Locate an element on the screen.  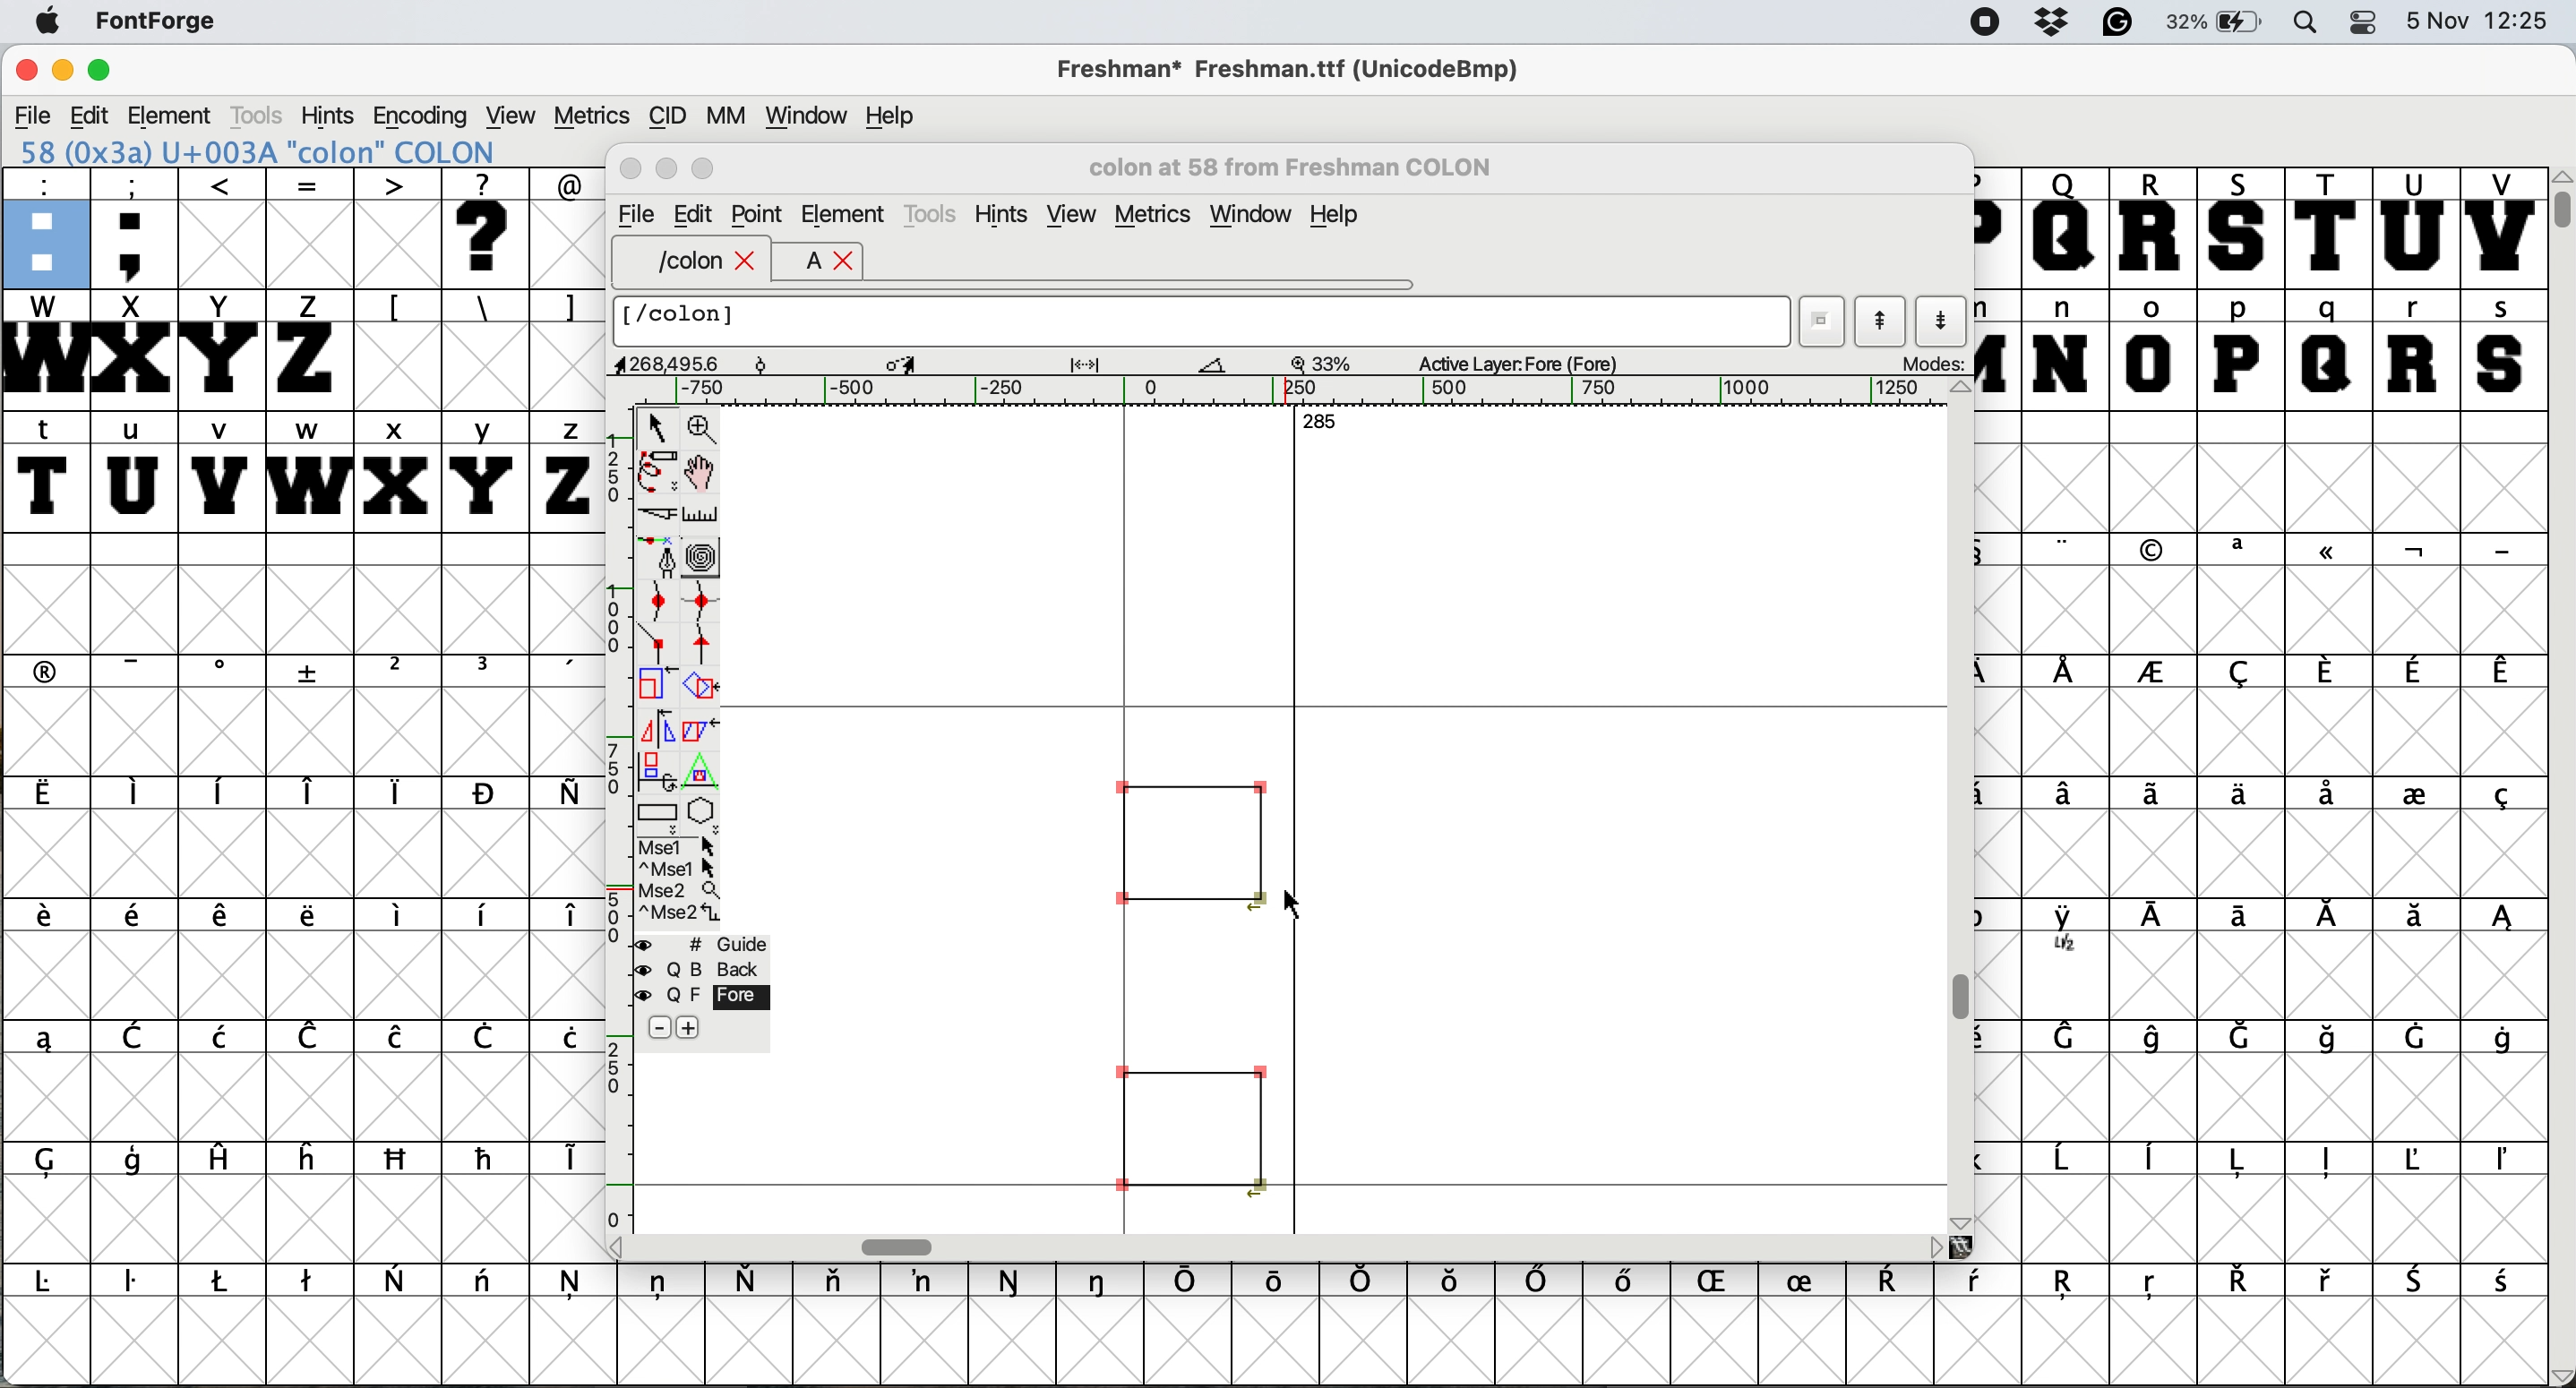
[ is located at coordinates (397, 307).